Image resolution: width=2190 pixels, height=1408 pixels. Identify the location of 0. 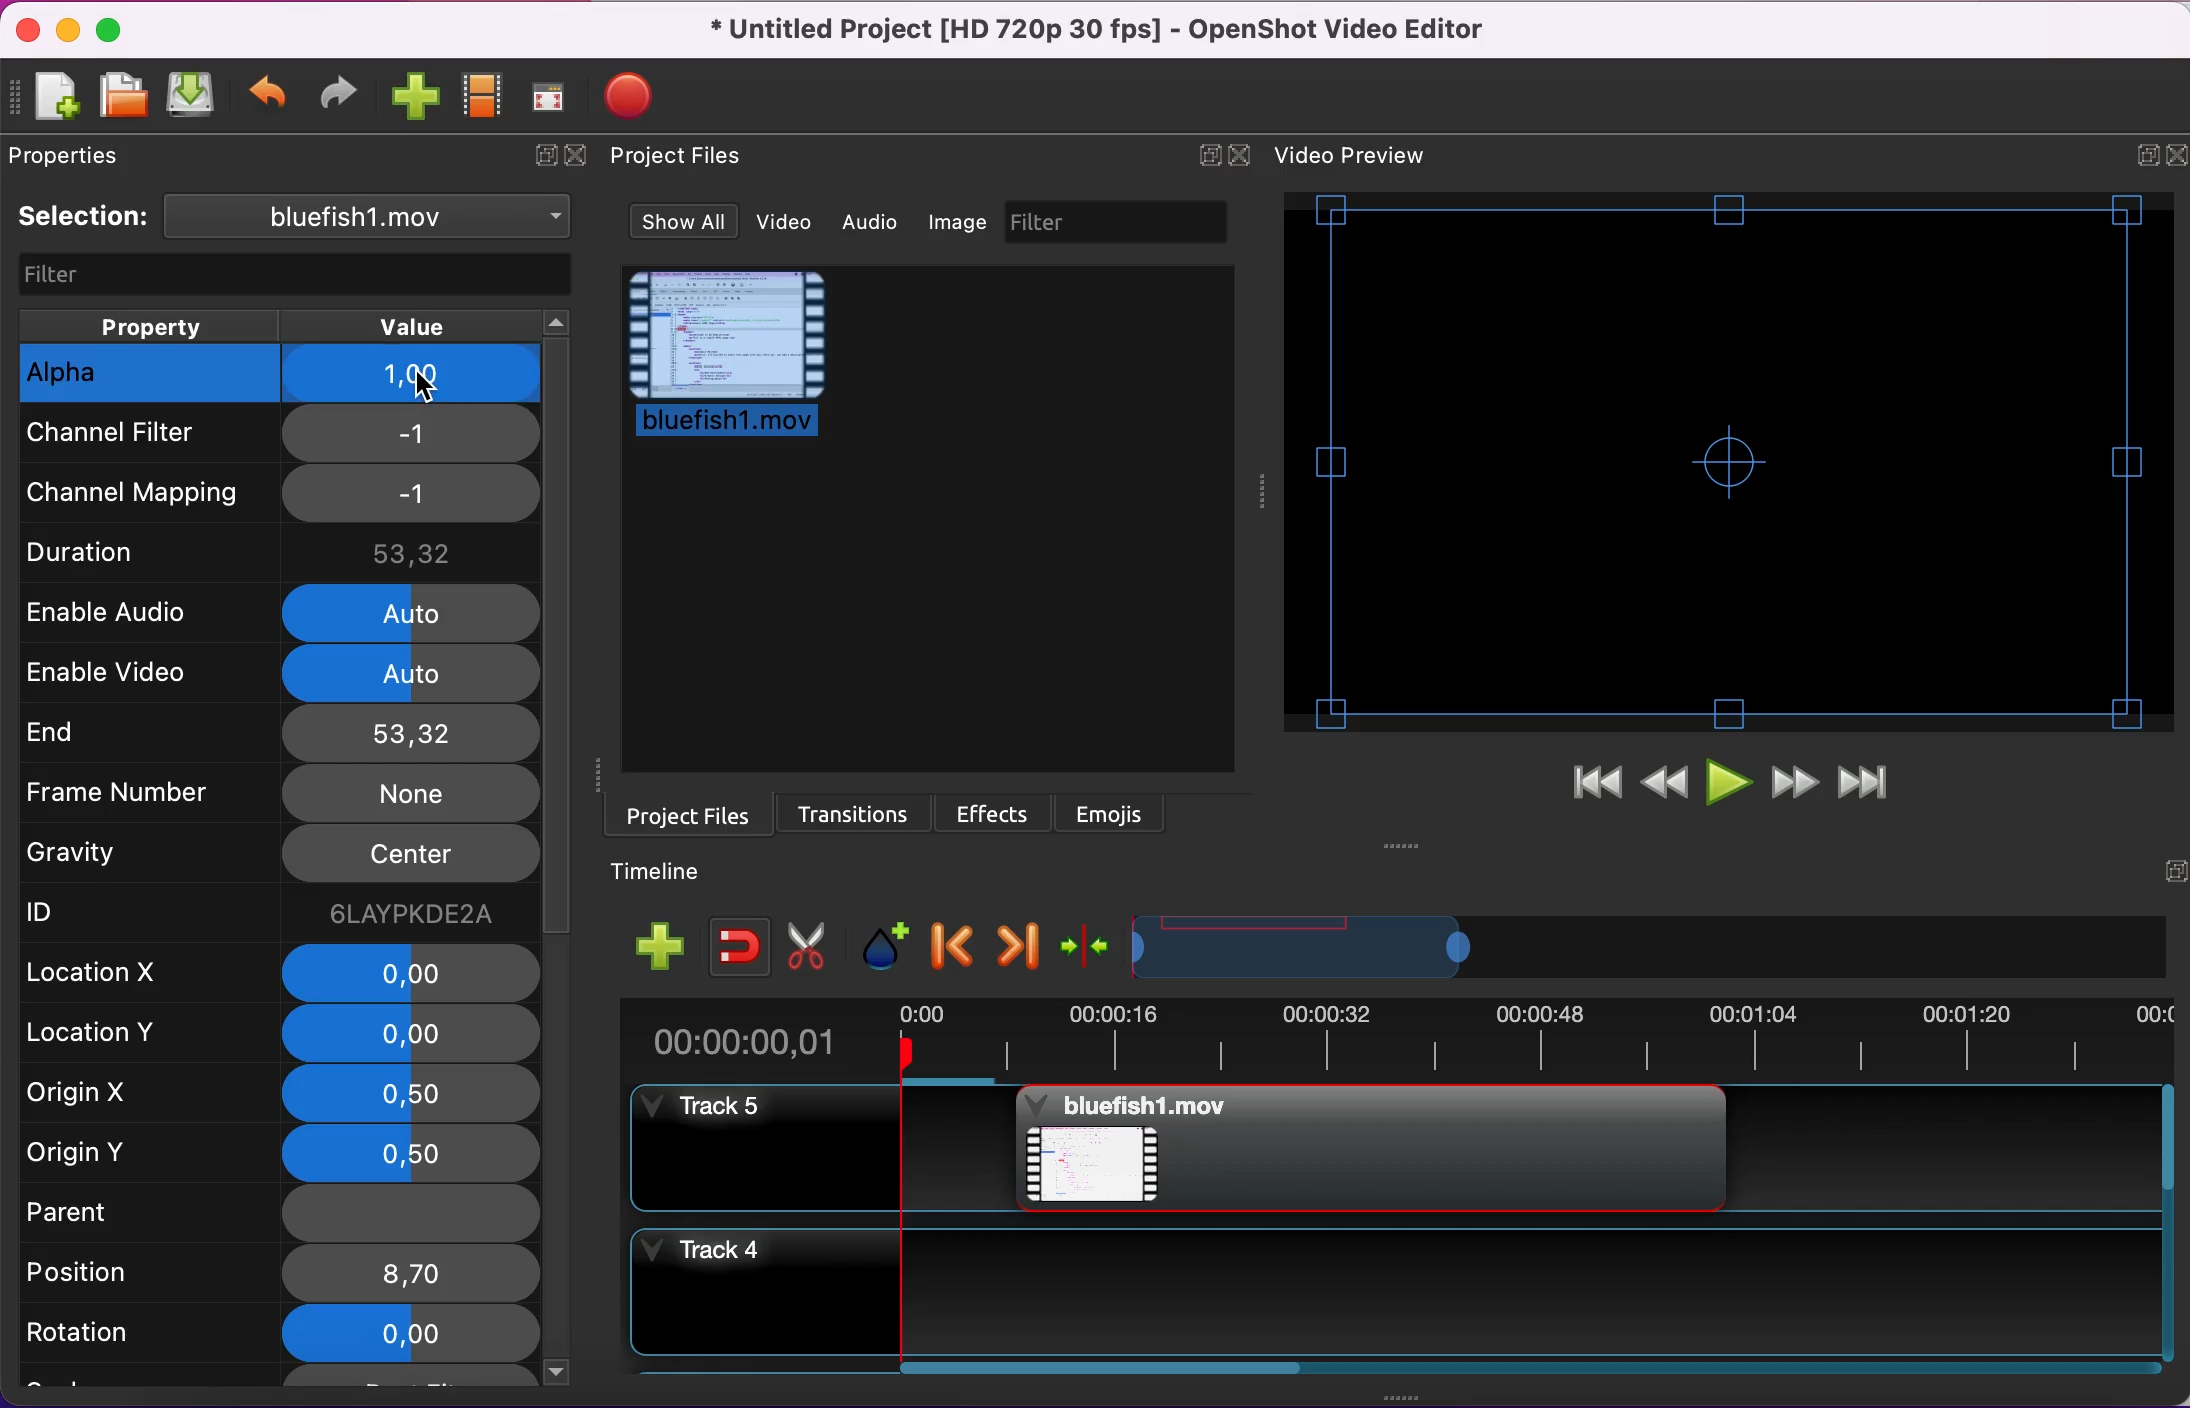
(405, 1335).